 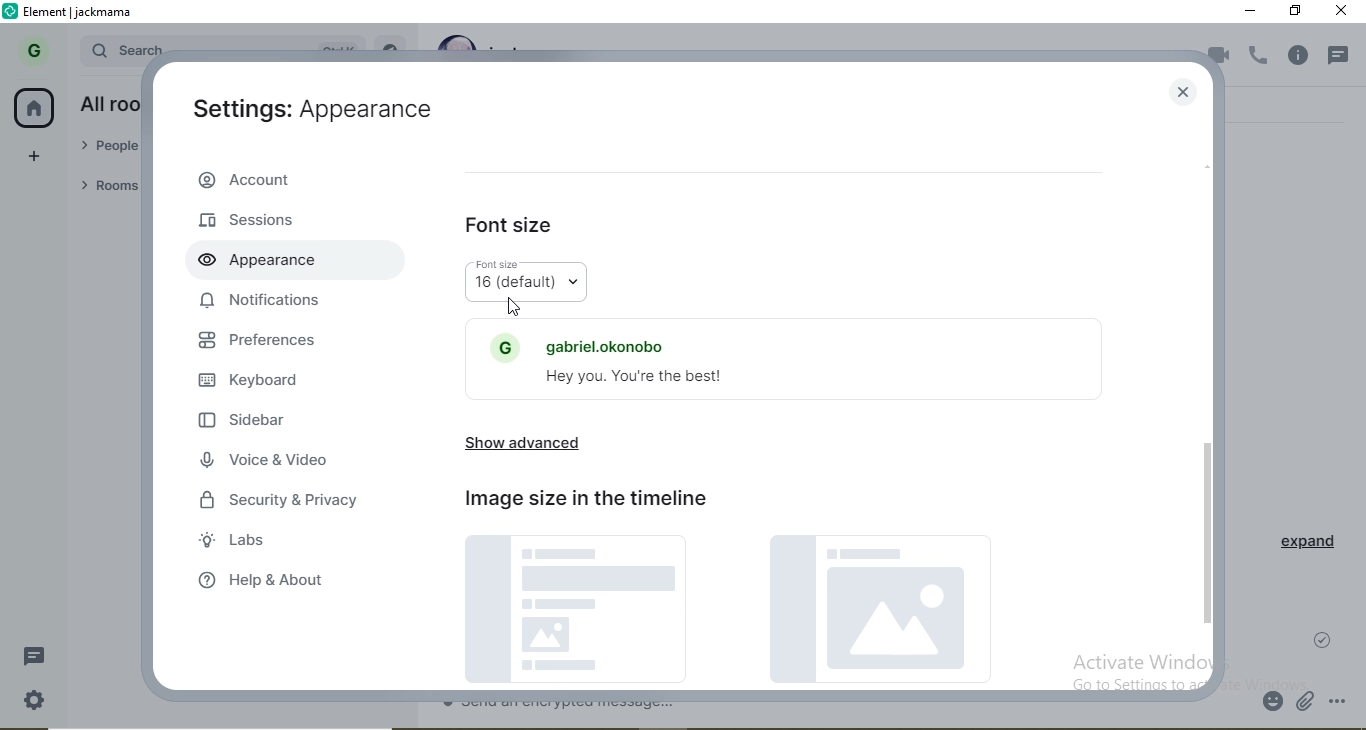 I want to click on 16 (default), so click(x=526, y=286).